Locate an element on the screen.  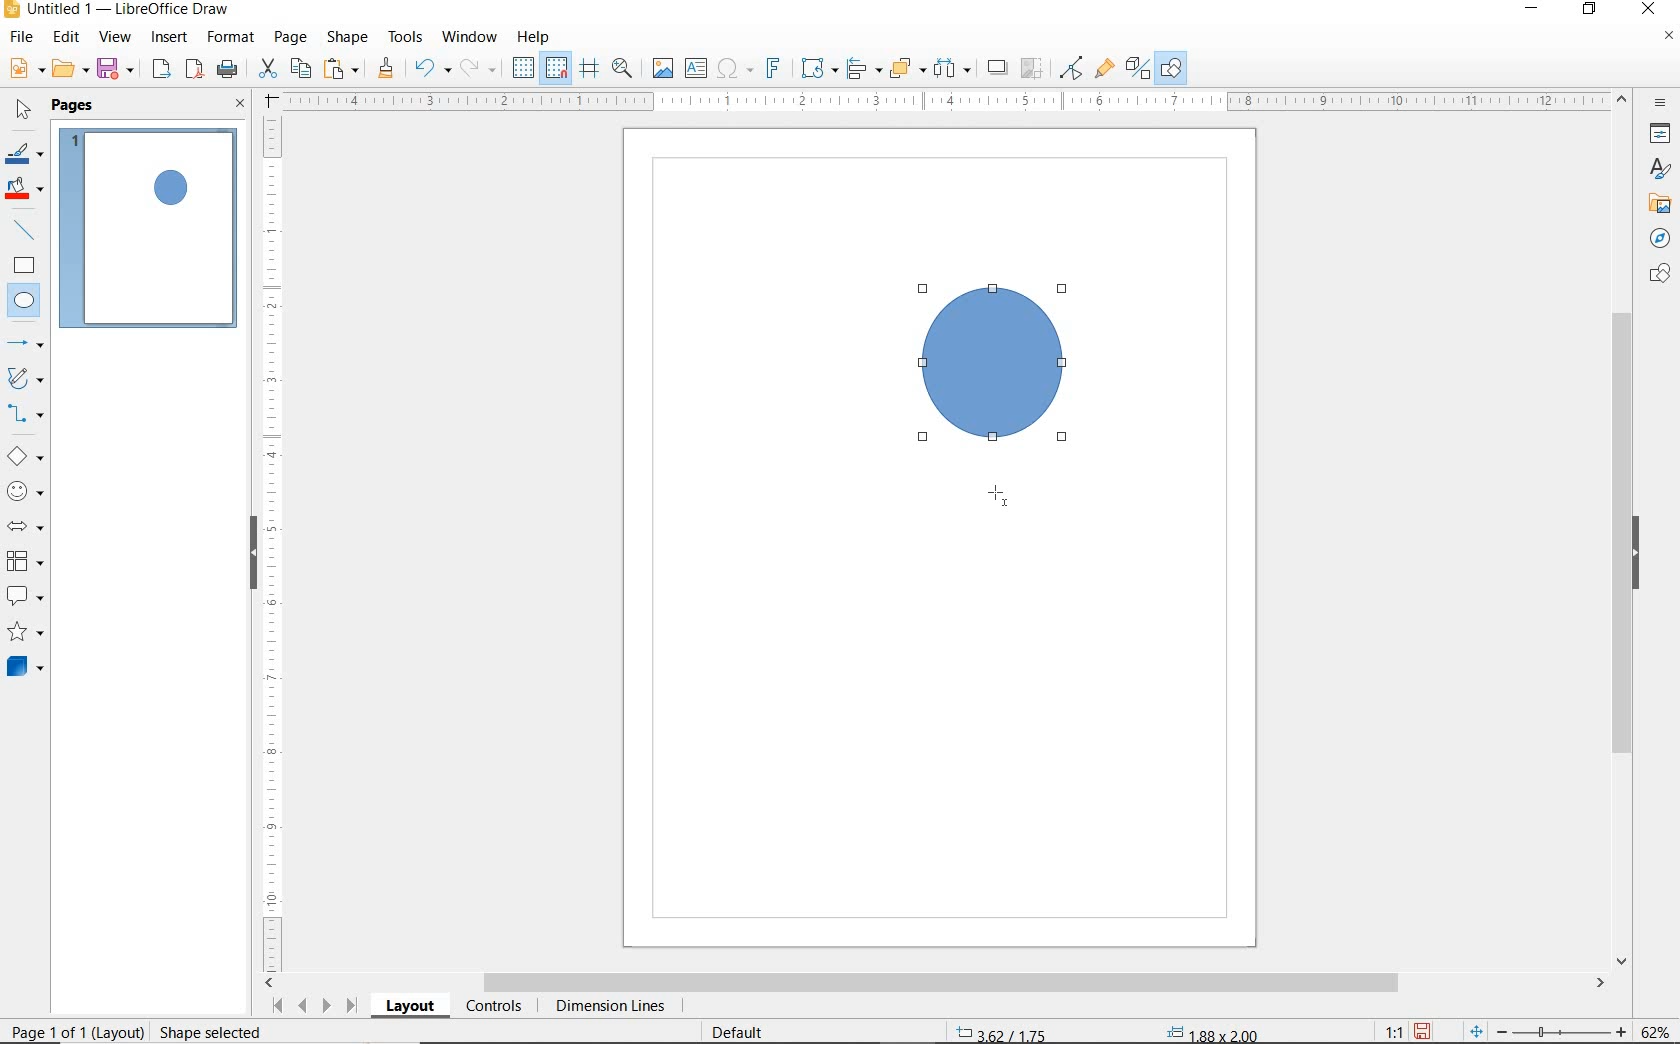
SELECT AT LEAST 3 OBJECTS TO DISTRIBUTE is located at coordinates (953, 67).